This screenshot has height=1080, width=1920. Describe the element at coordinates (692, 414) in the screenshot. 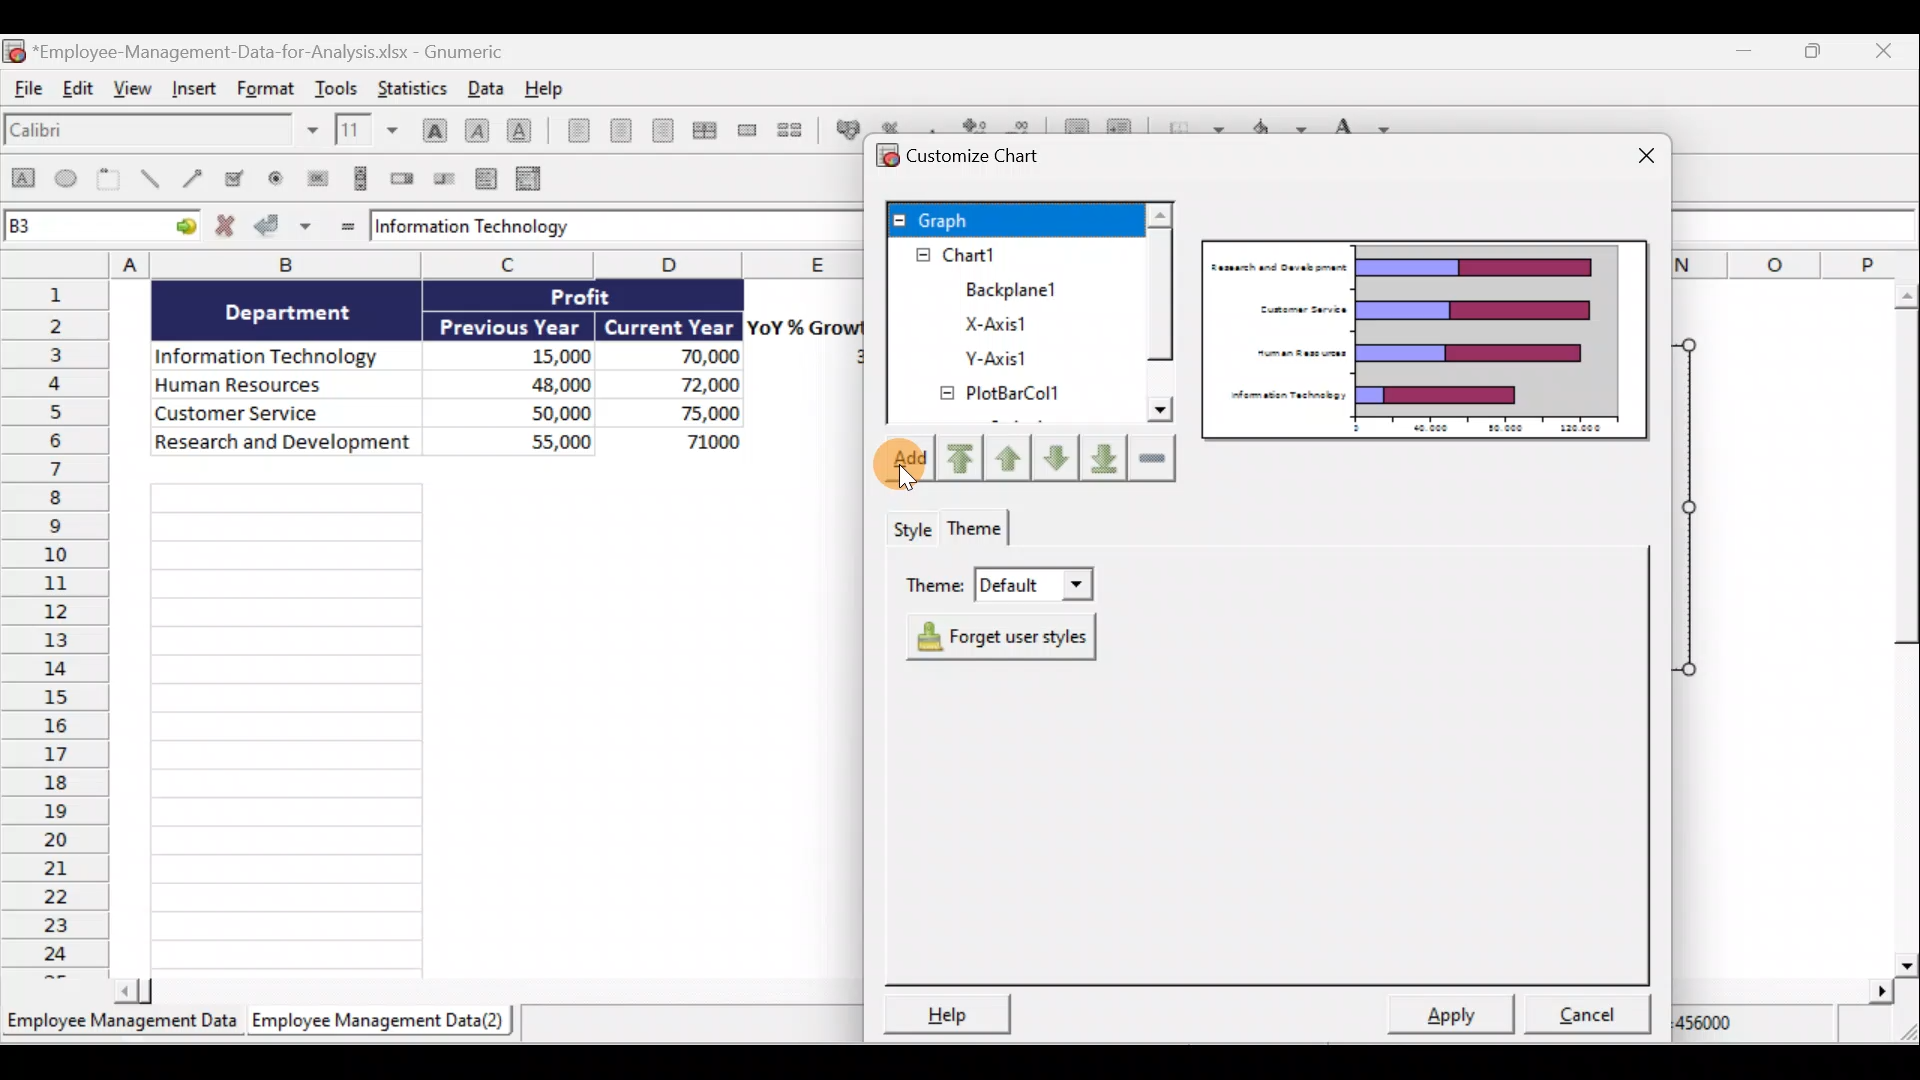

I see `75,000` at that location.